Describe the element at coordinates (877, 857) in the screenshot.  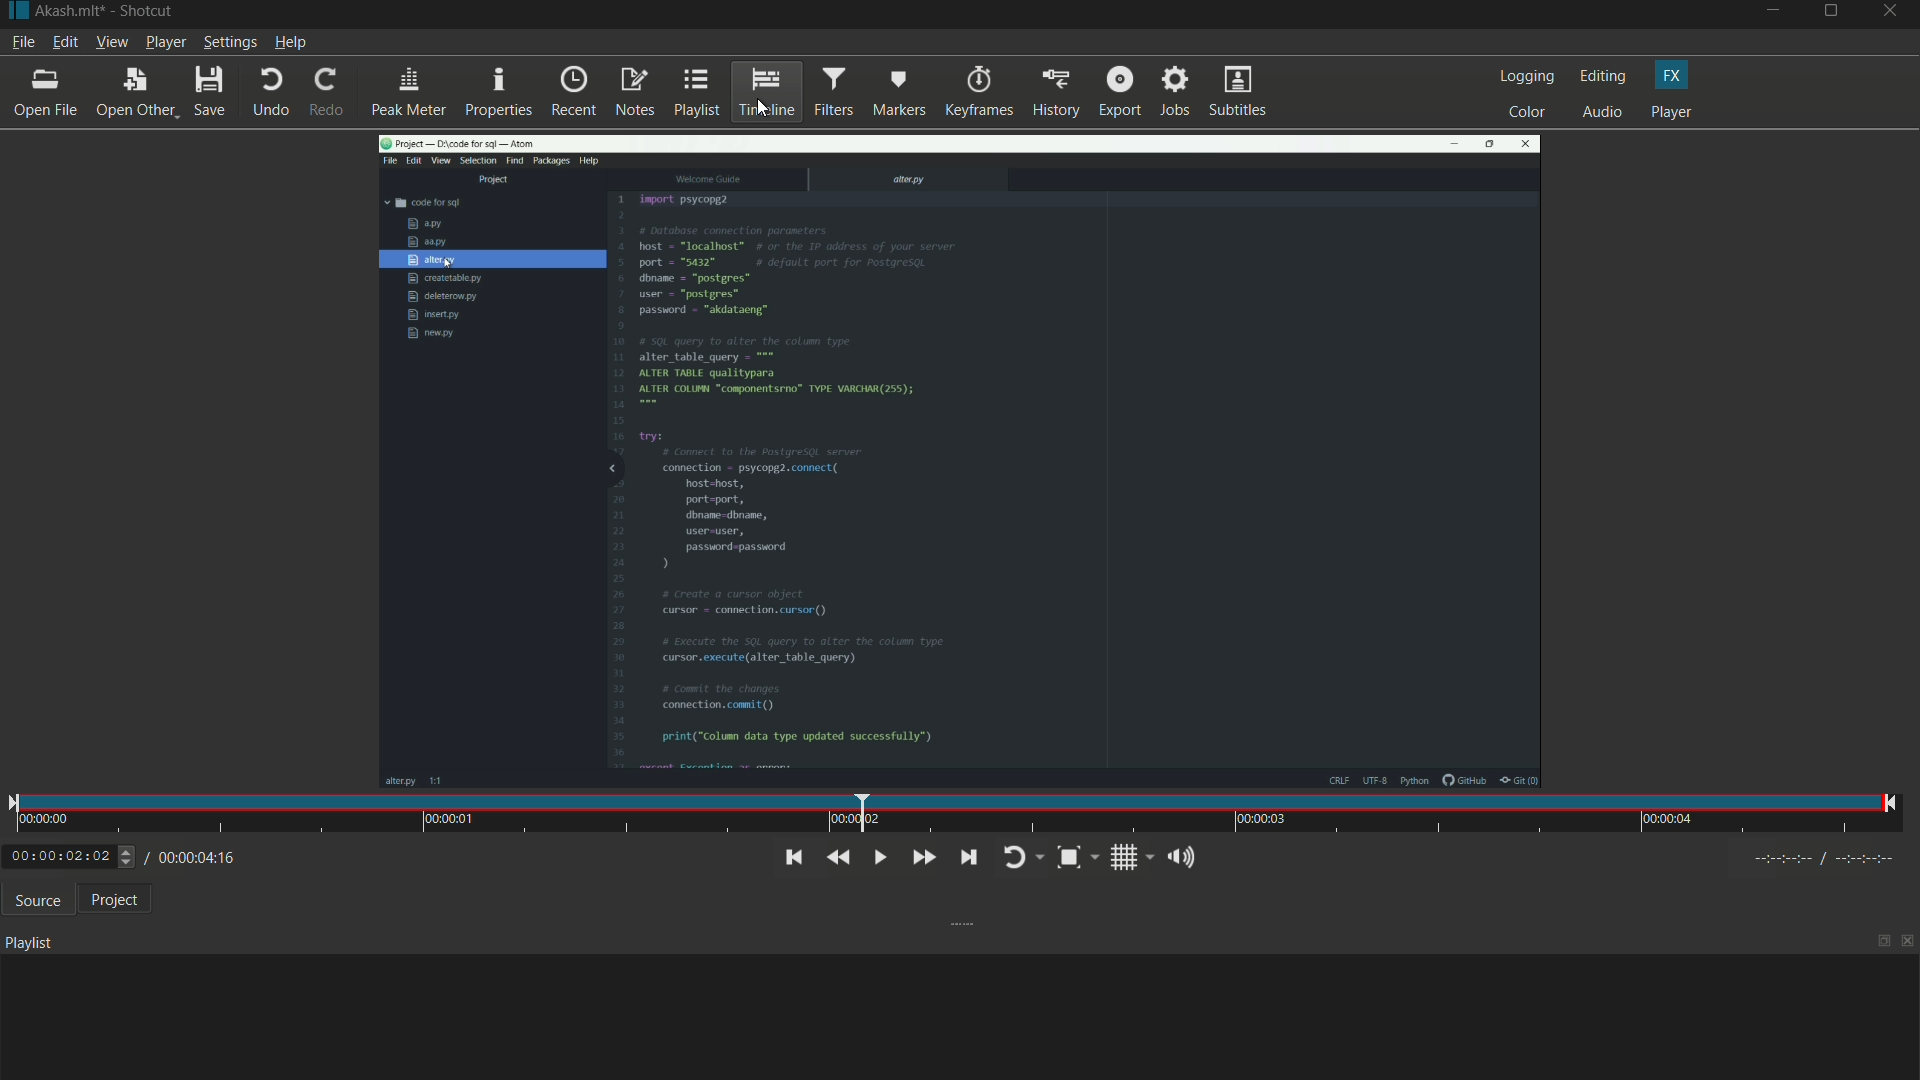
I see `toggle play or pause` at that location.